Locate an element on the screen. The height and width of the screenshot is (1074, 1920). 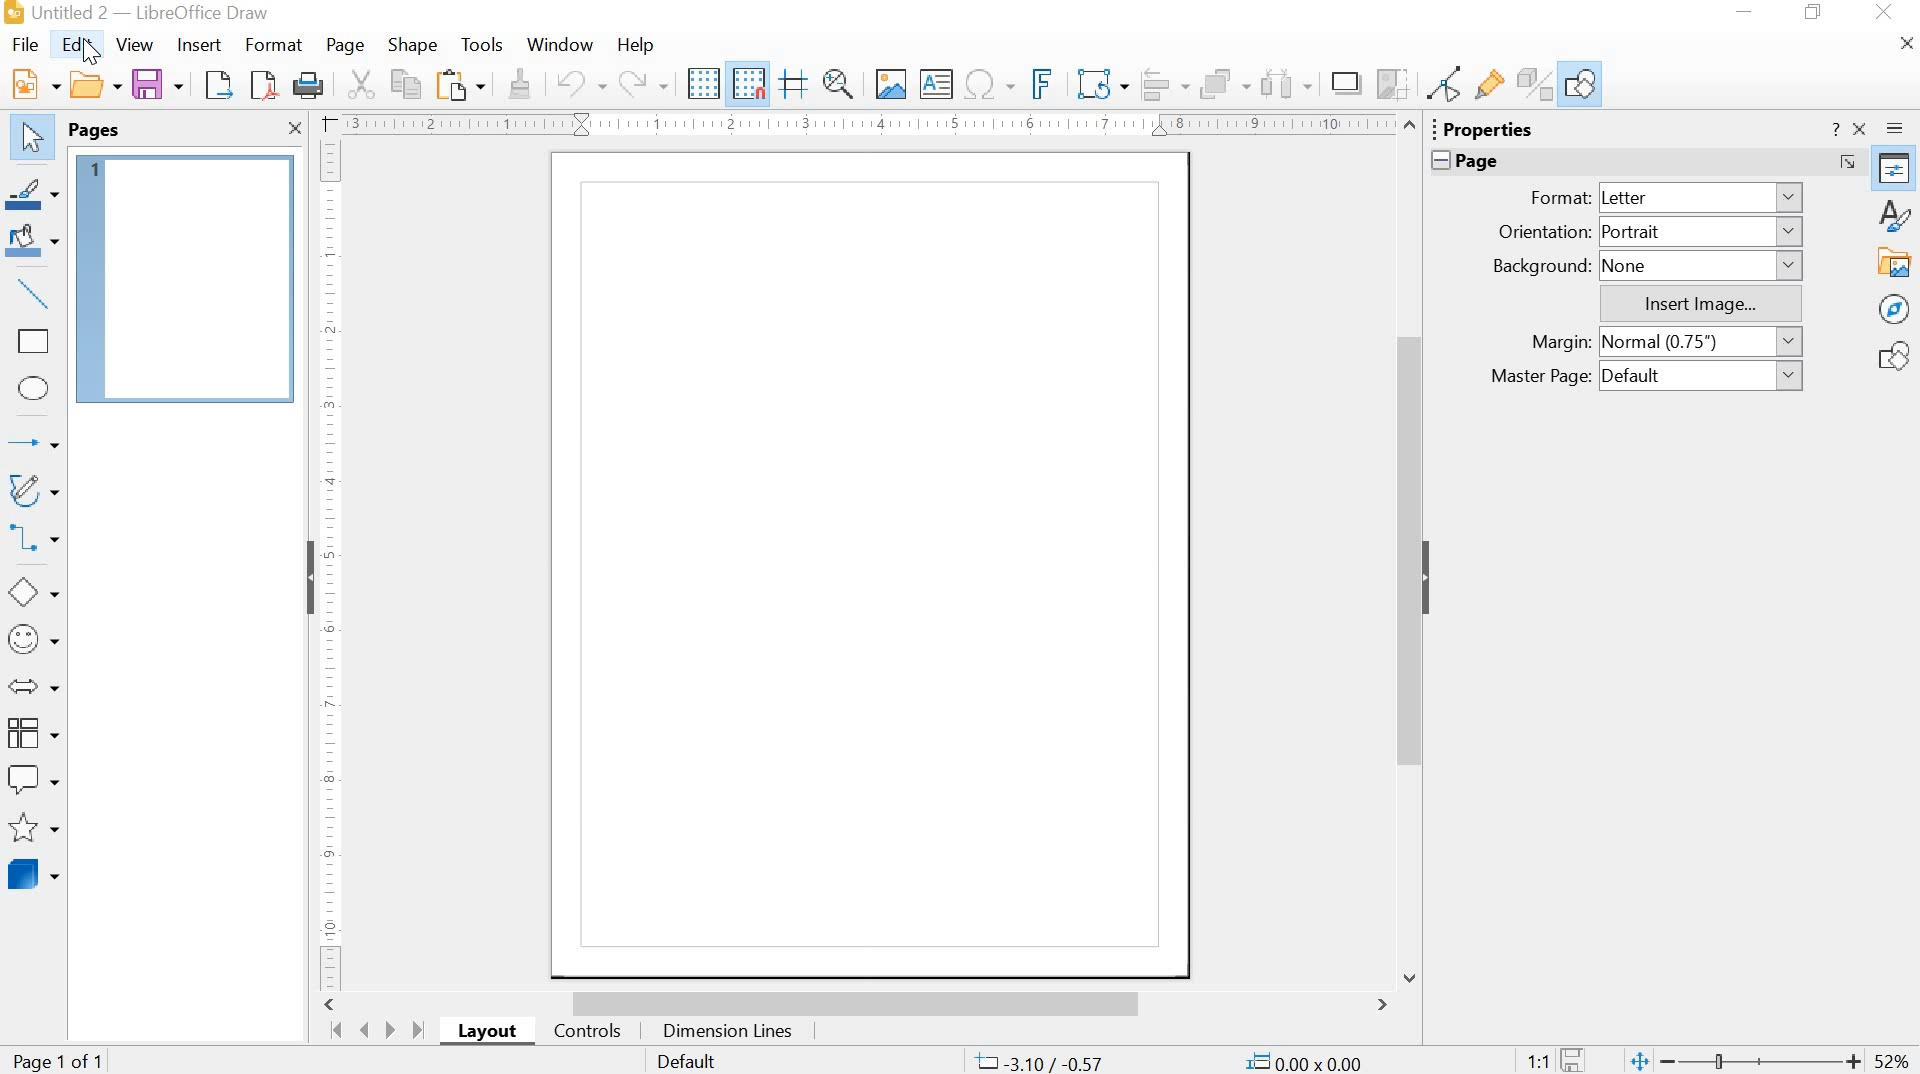
Close Document is located at coordinates (1907, 43).